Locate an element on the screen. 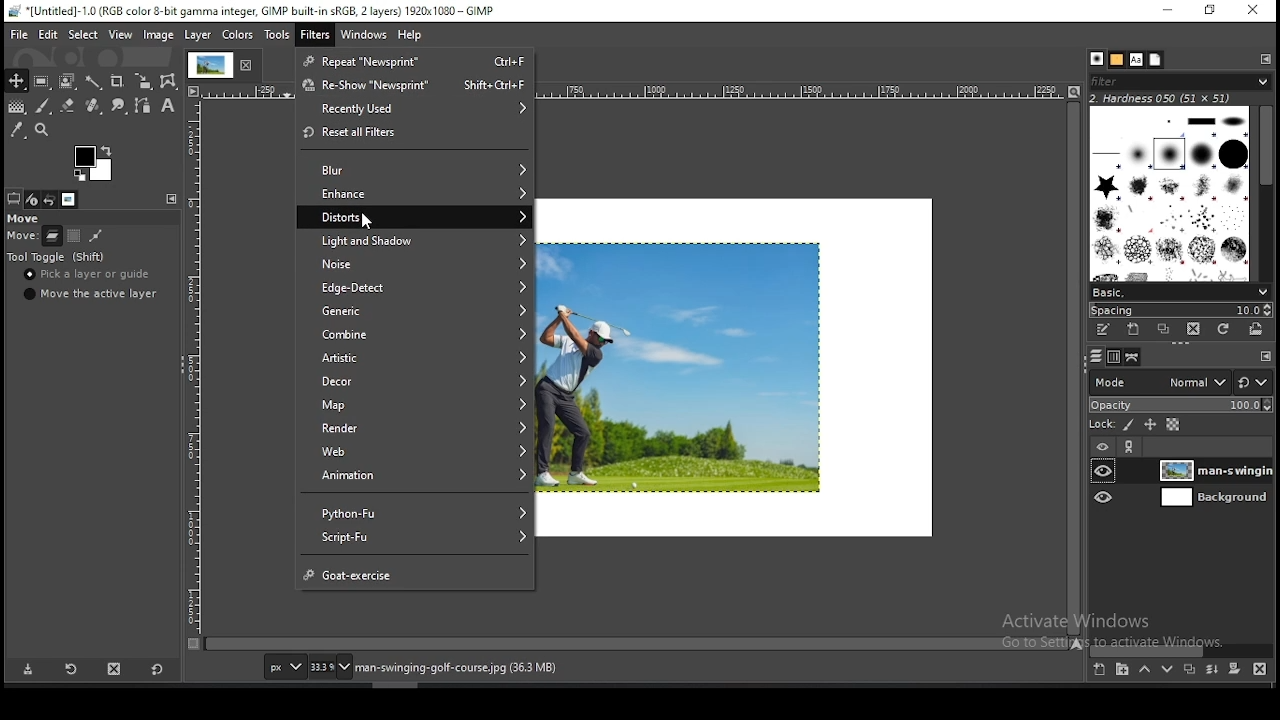  filter is located at coordinates (314, 33).